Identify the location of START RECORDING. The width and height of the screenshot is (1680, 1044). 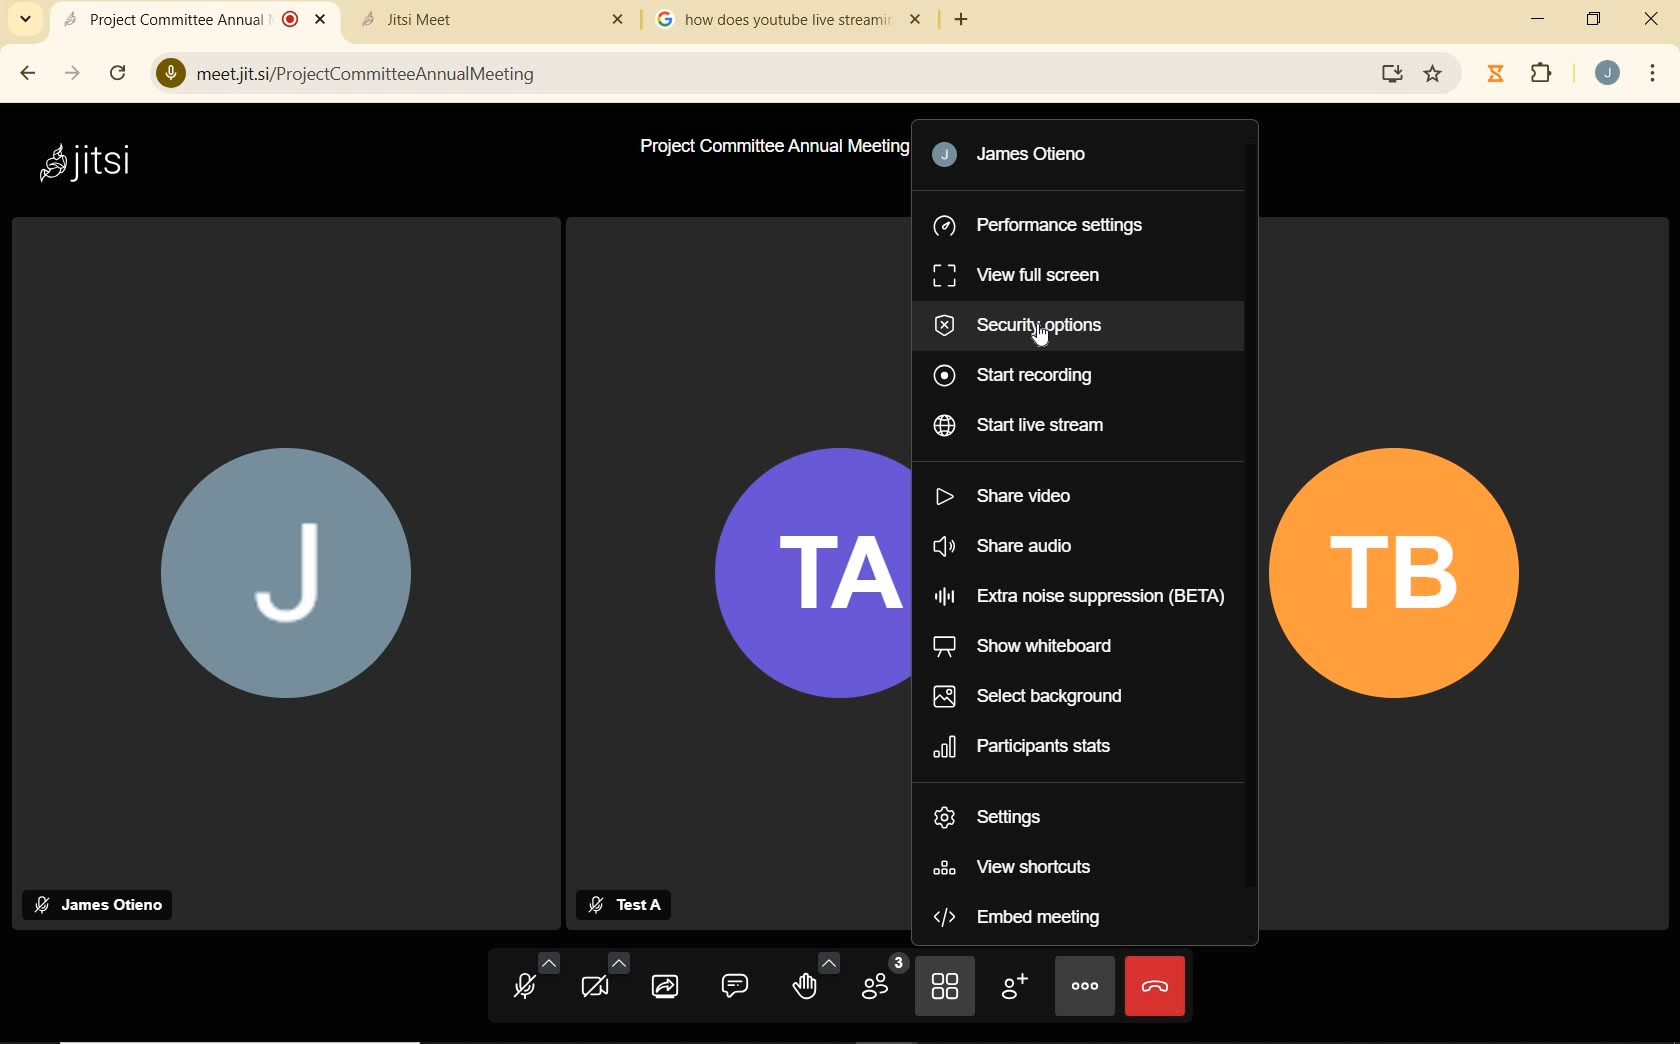
(1017, 374).